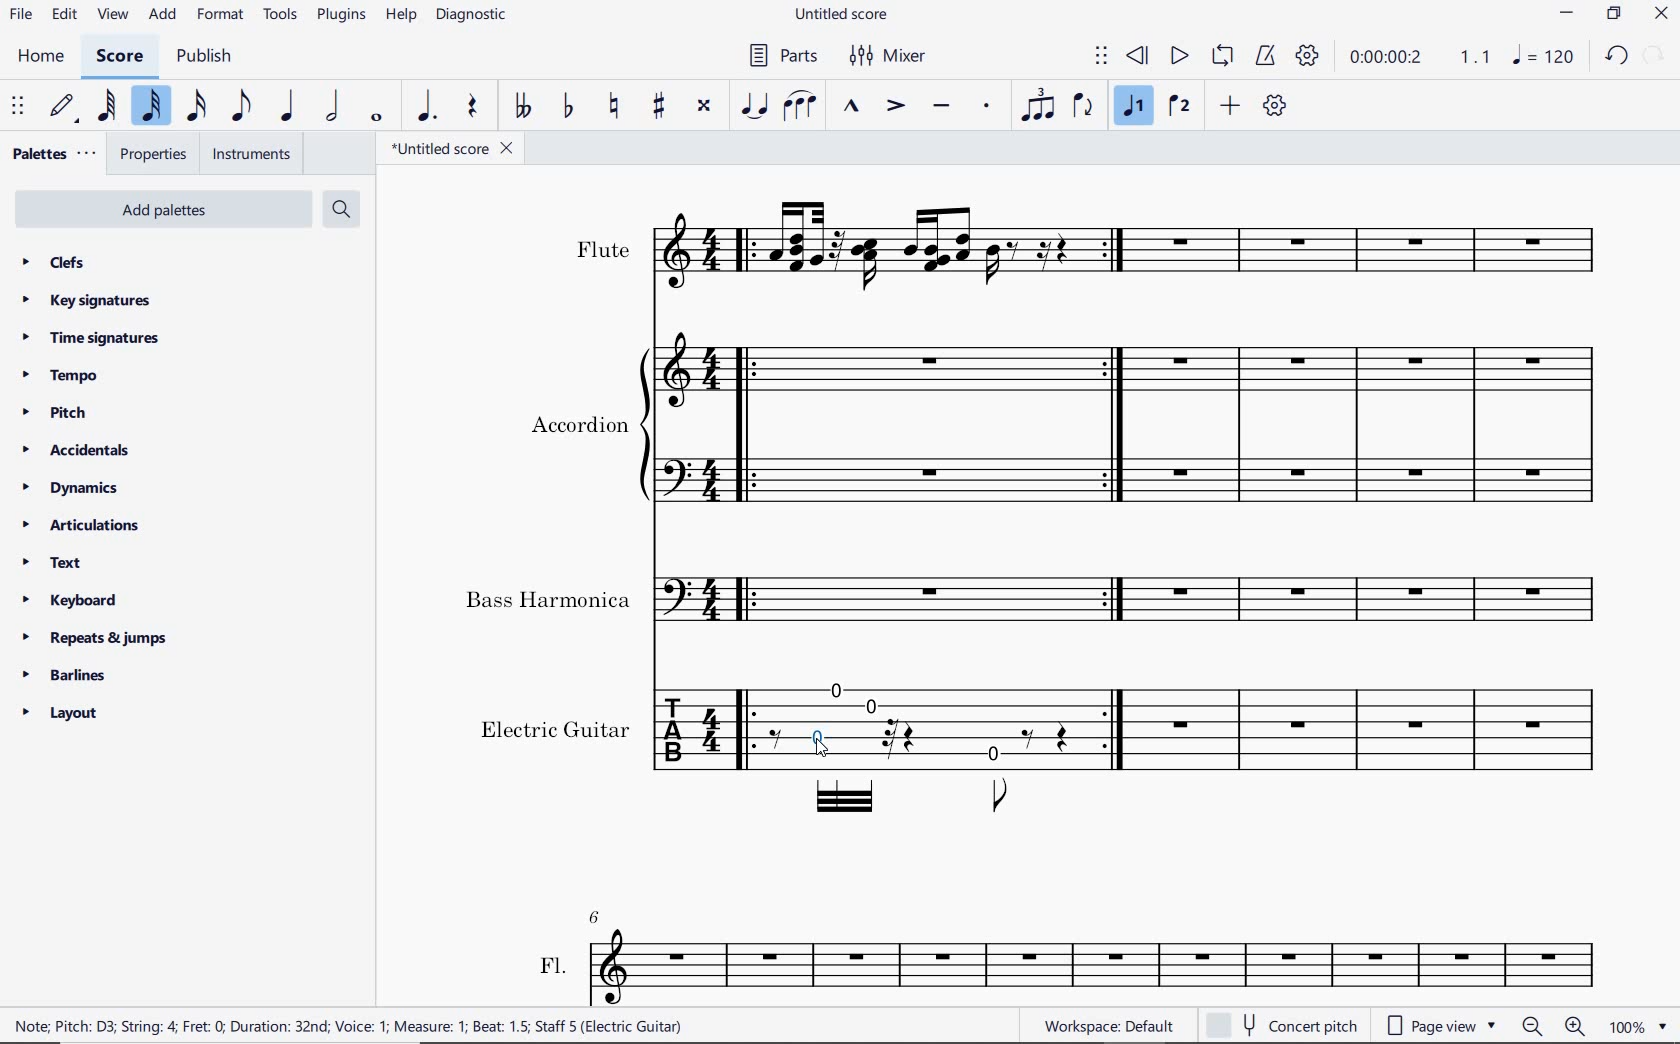 Image resolution: width=1680 pixels, height=1044 pixels. What do you see at coordinates (113, 16) in the screenshot?
I see `view` at bounding box center [113, 16].